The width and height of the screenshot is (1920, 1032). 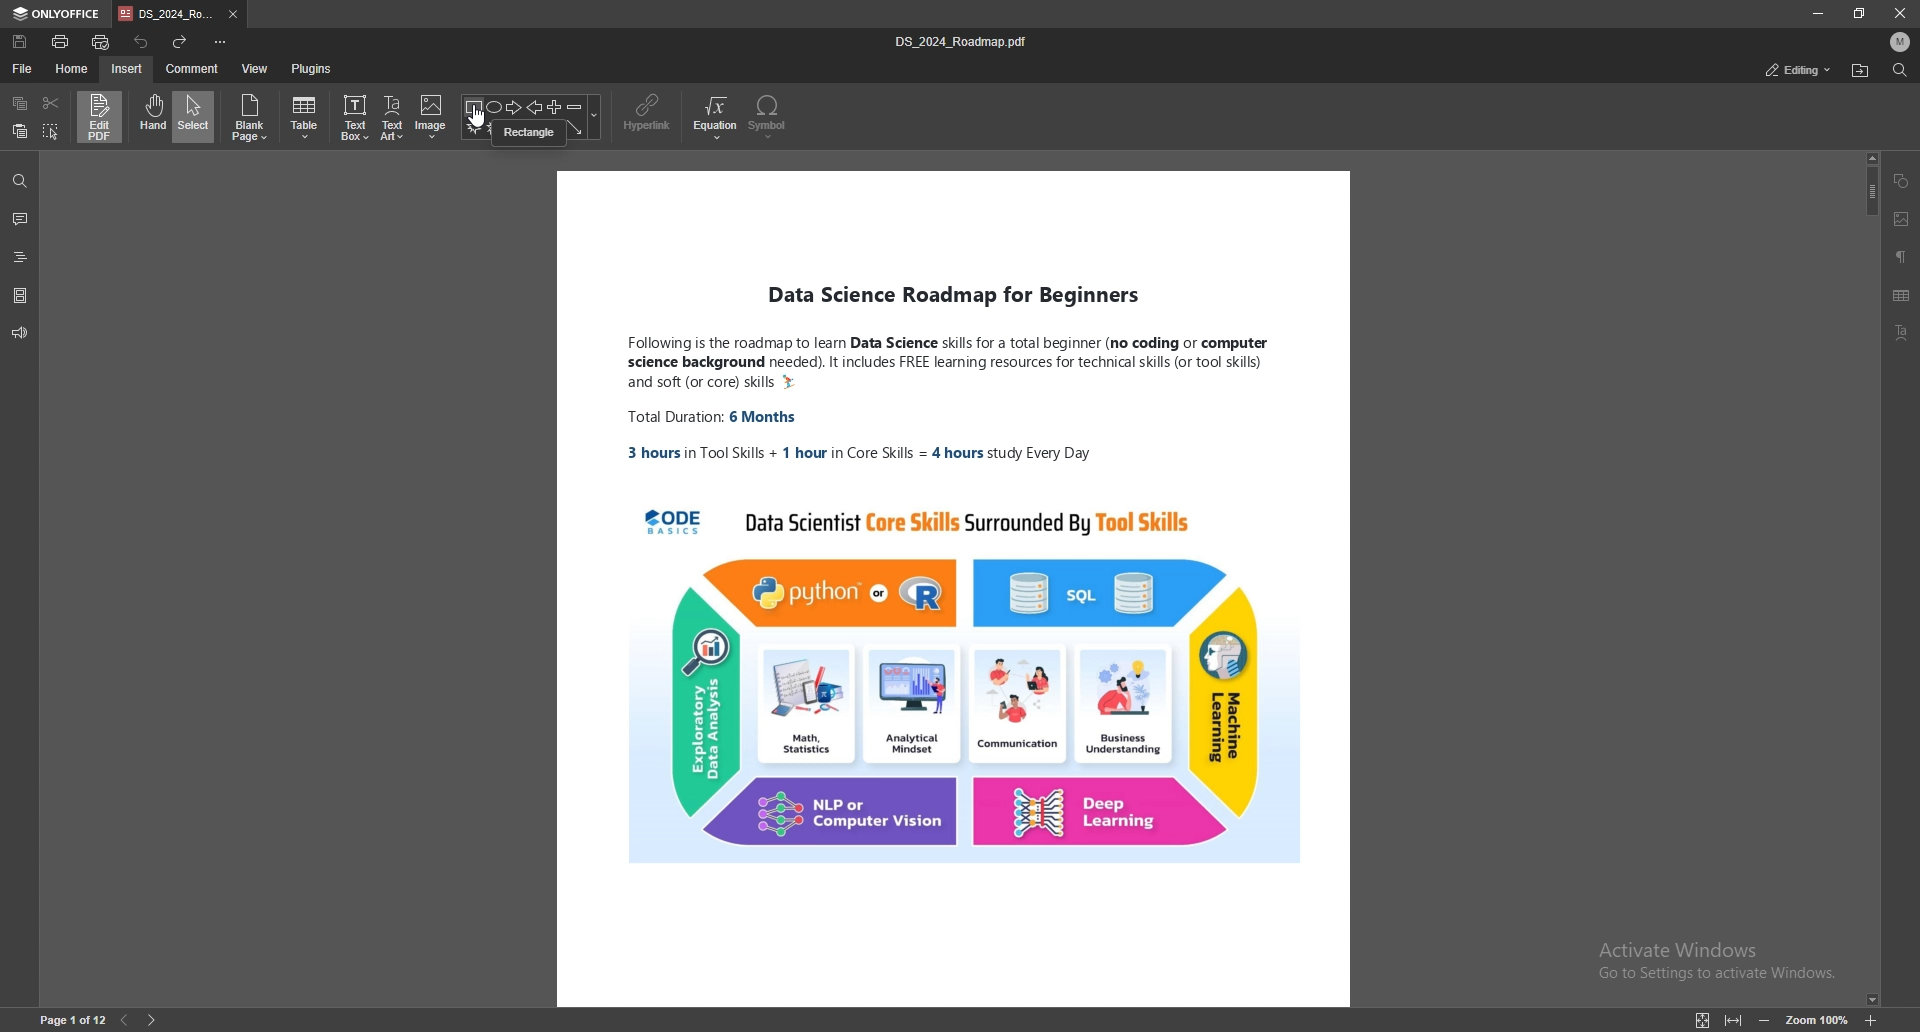 I want to click on minimize, so click(x=1816, y=13).